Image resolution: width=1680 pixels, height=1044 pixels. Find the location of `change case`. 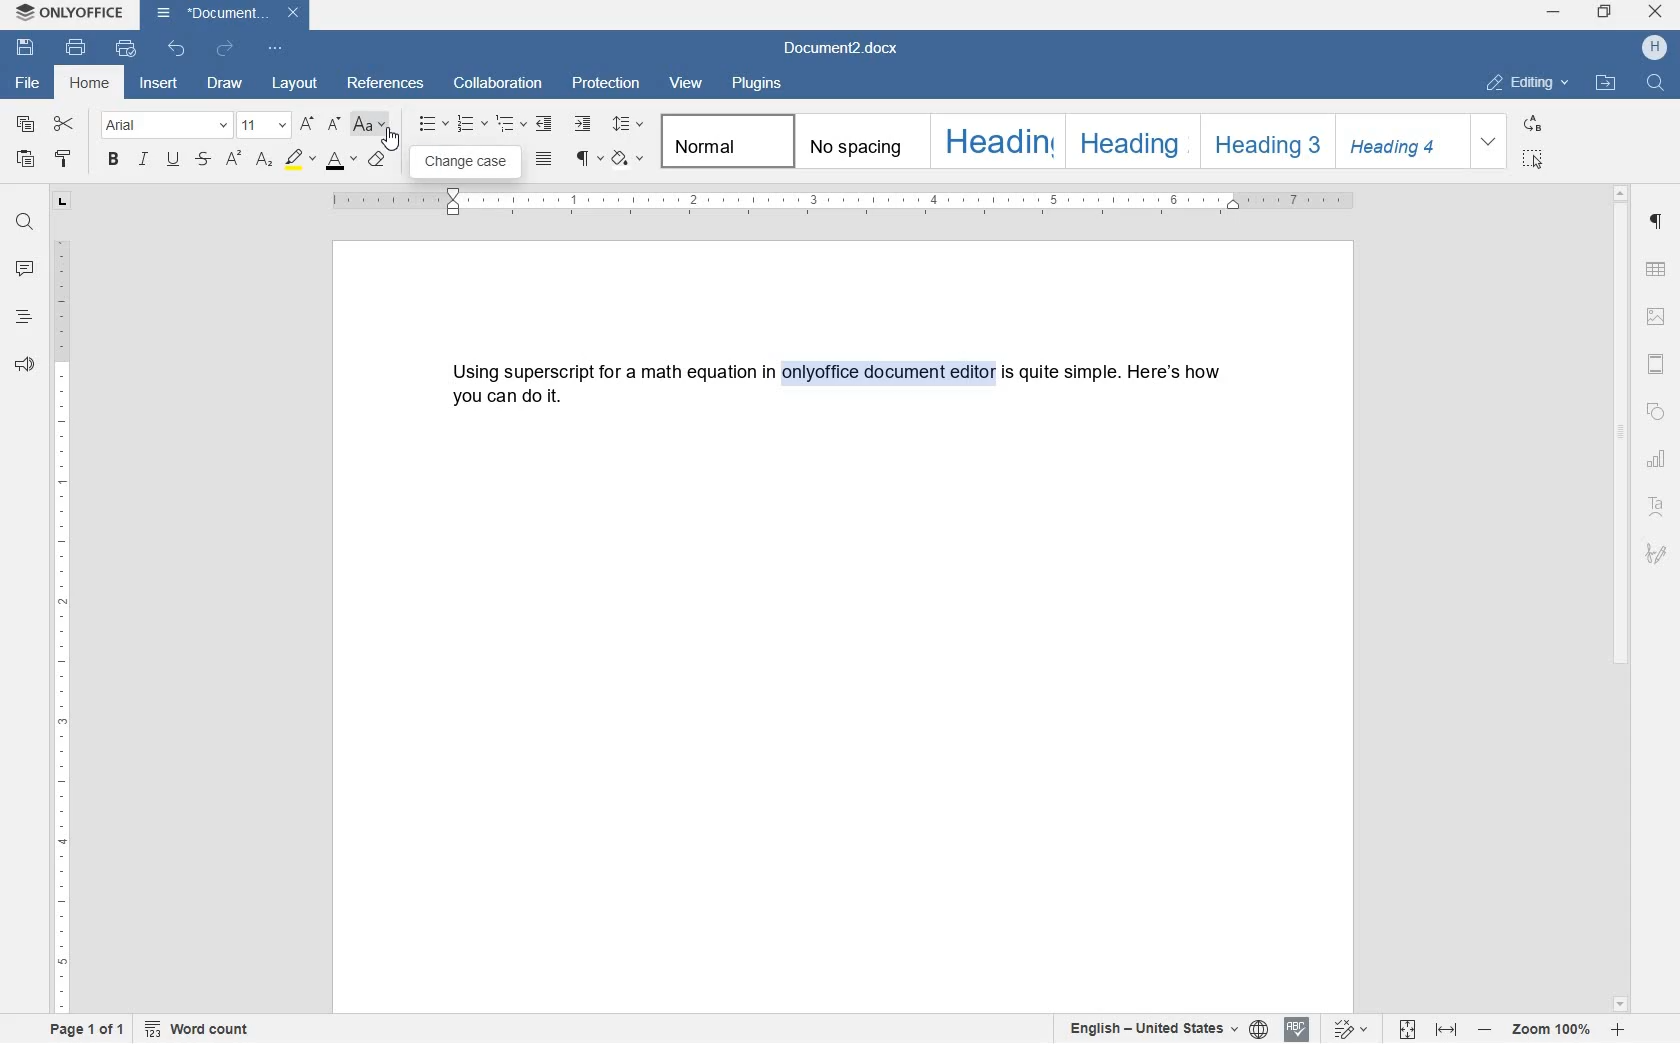

change case is located at coordinates (372, 125).